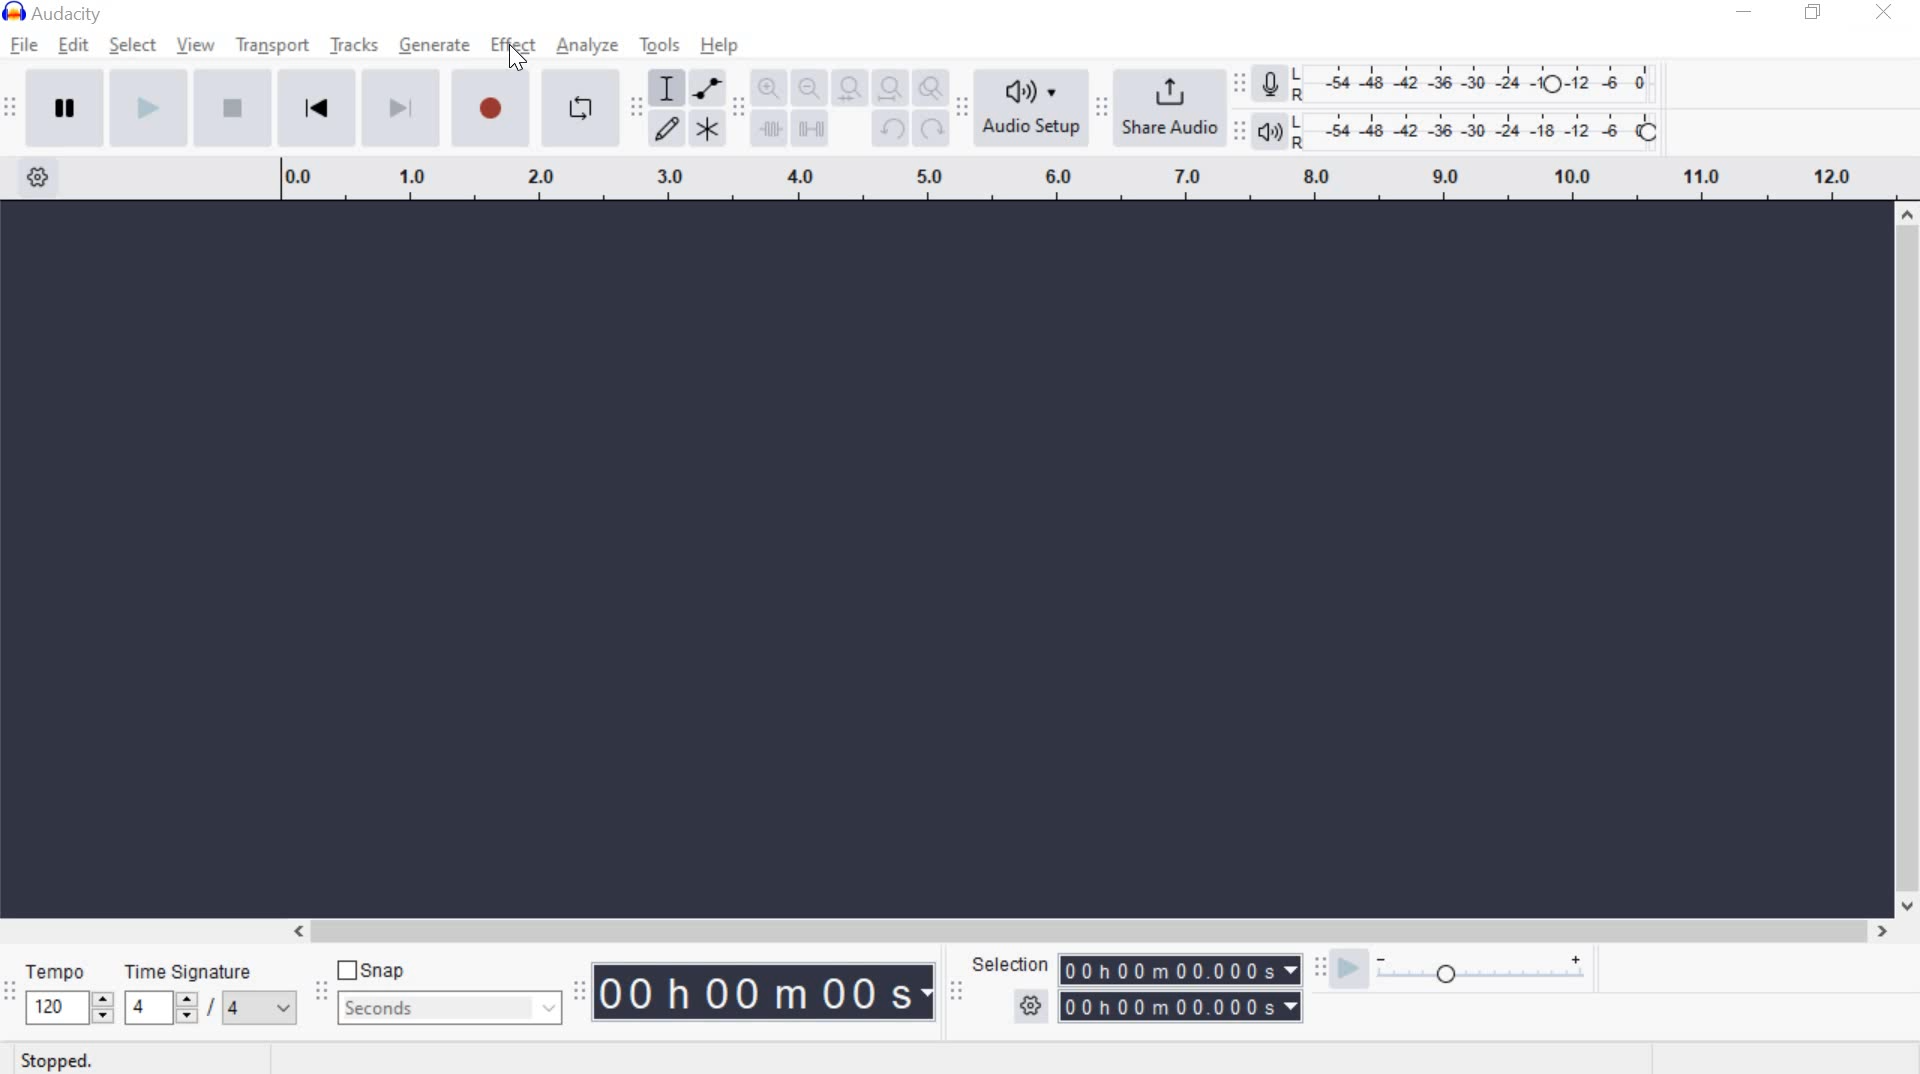 The image size is (1920, 1074). I want to click on selection, so click(1010, 962).